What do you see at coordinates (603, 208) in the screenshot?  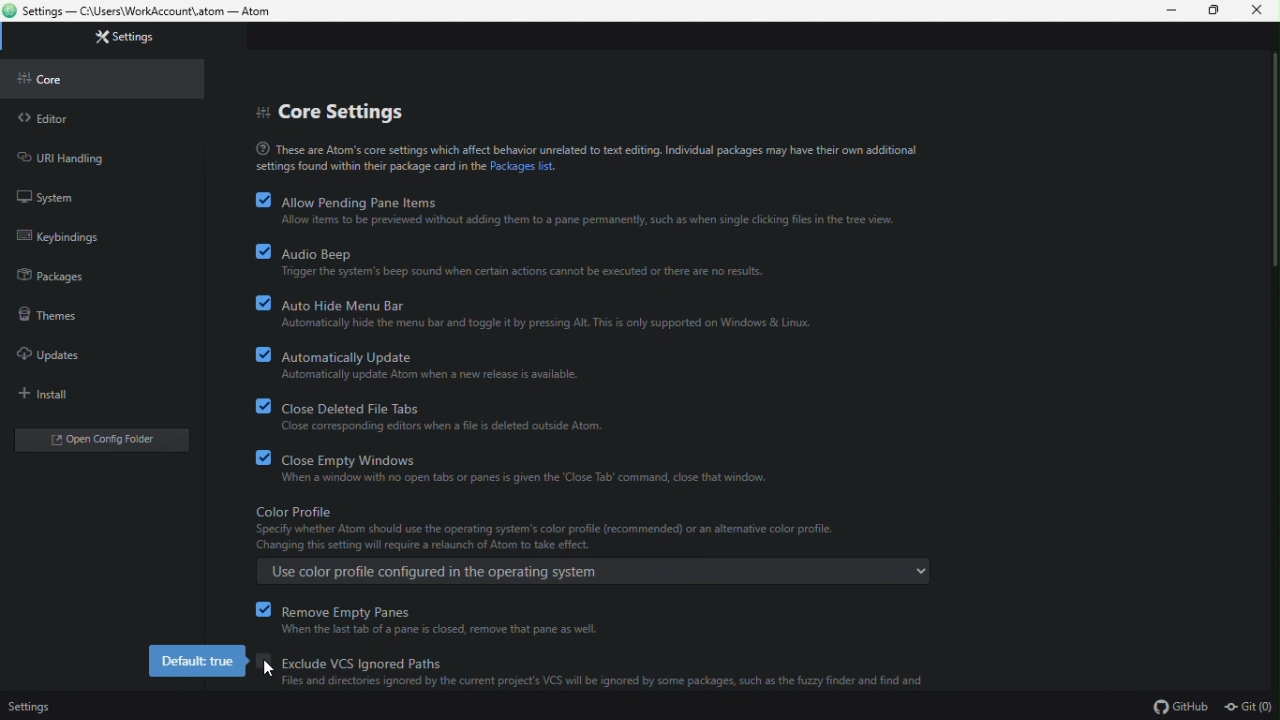 I see `Allow pending pane items` at bounding box center [603, 208].